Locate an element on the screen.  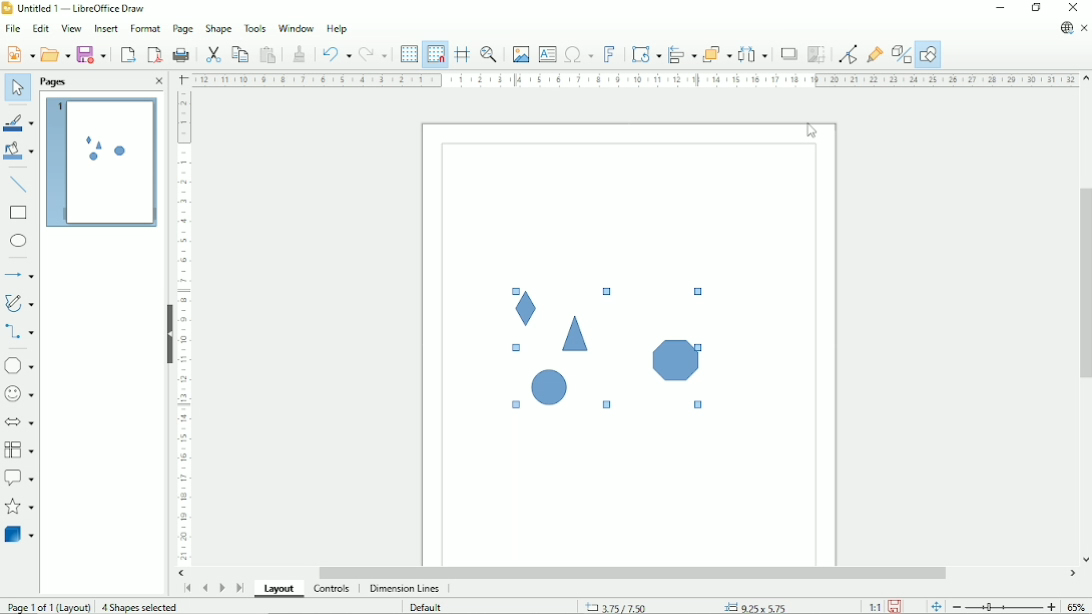
Preview is located at coordinates (101, 164).